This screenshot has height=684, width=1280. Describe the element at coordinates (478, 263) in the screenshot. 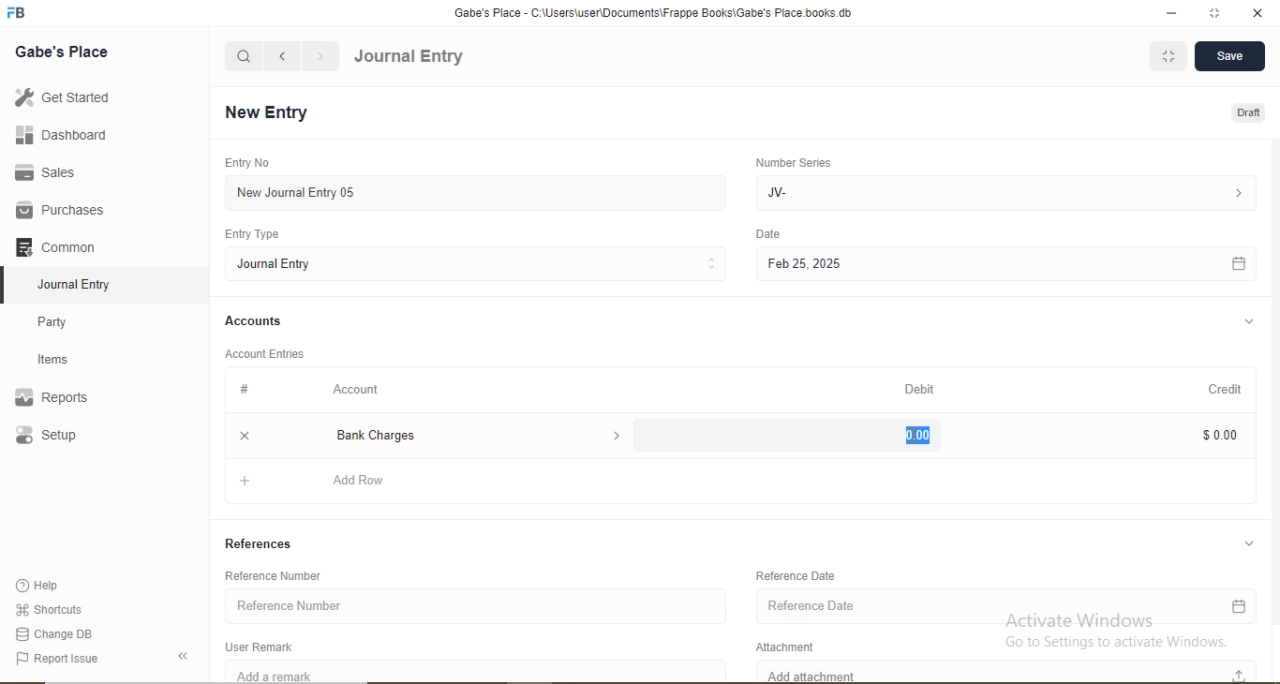

I see `Journal Entry` at that location.